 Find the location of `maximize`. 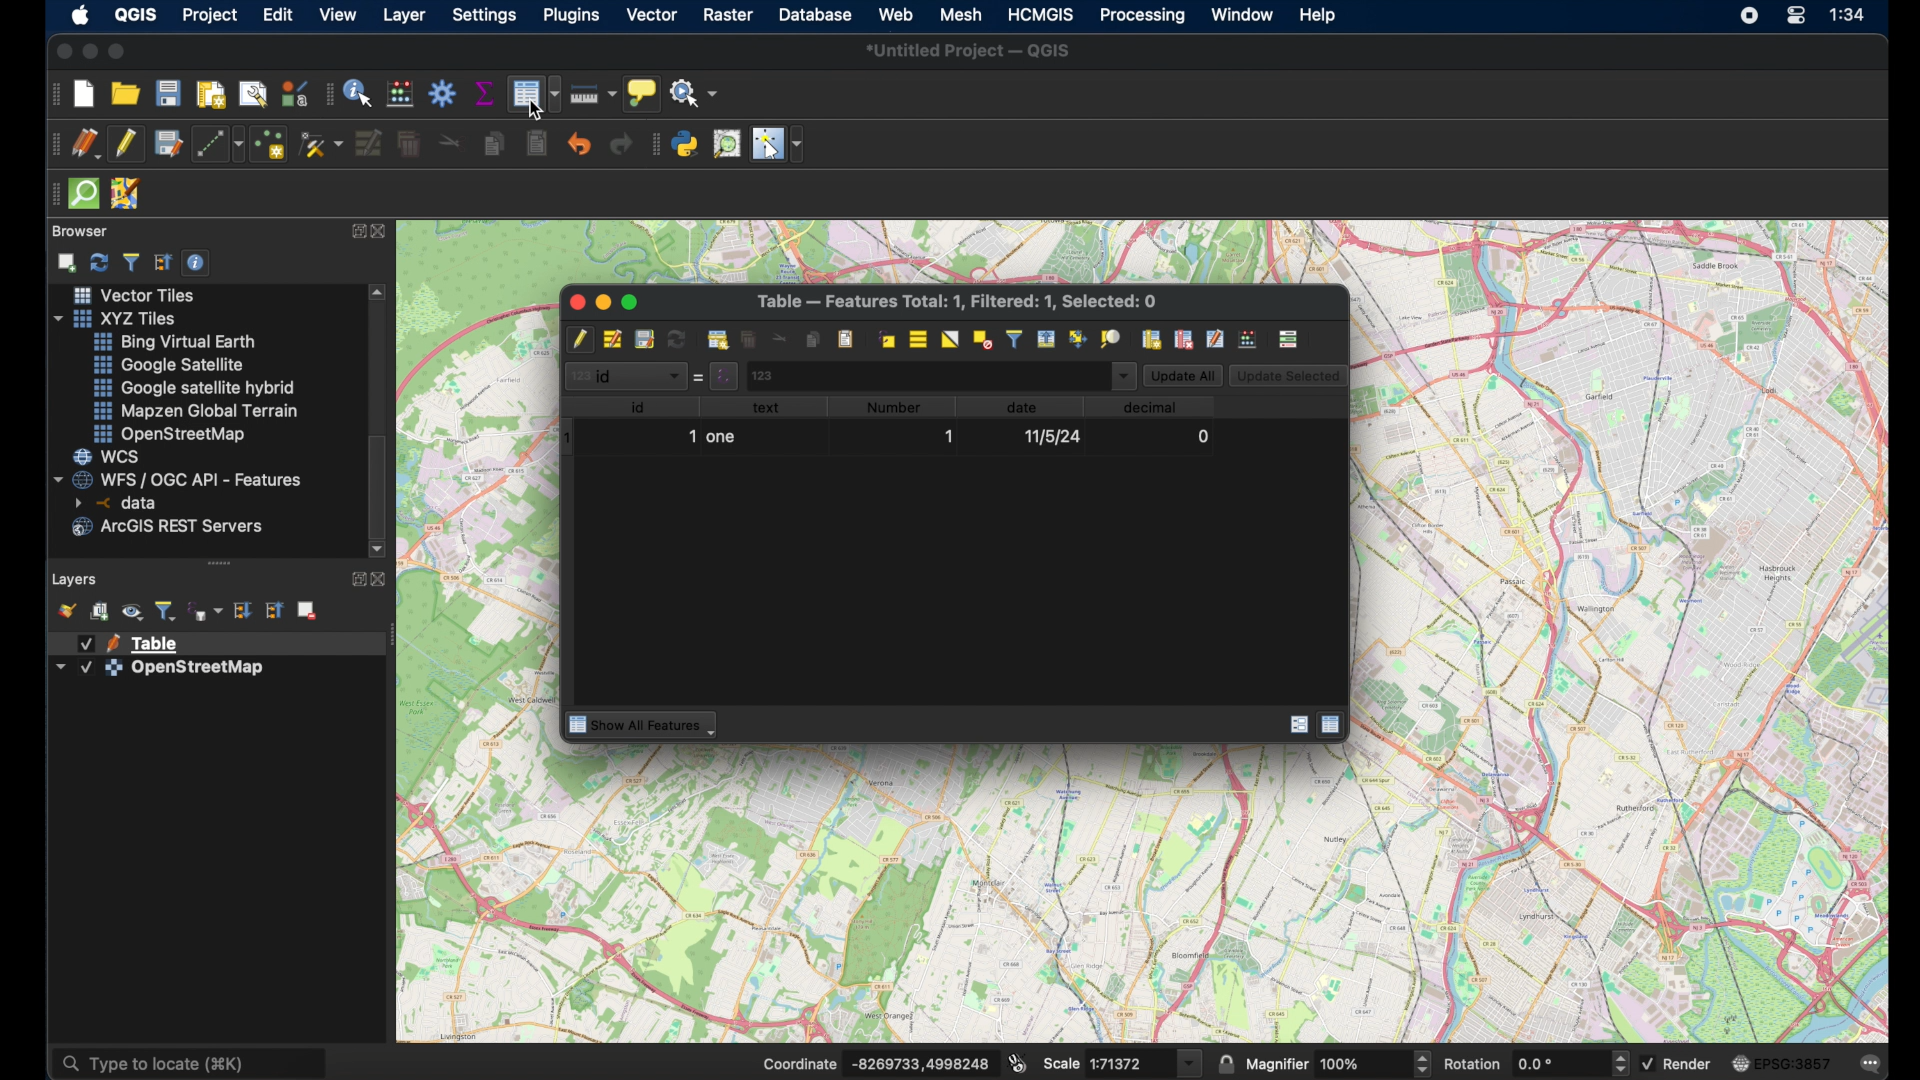

maximize is located at coordinates (635, 300).